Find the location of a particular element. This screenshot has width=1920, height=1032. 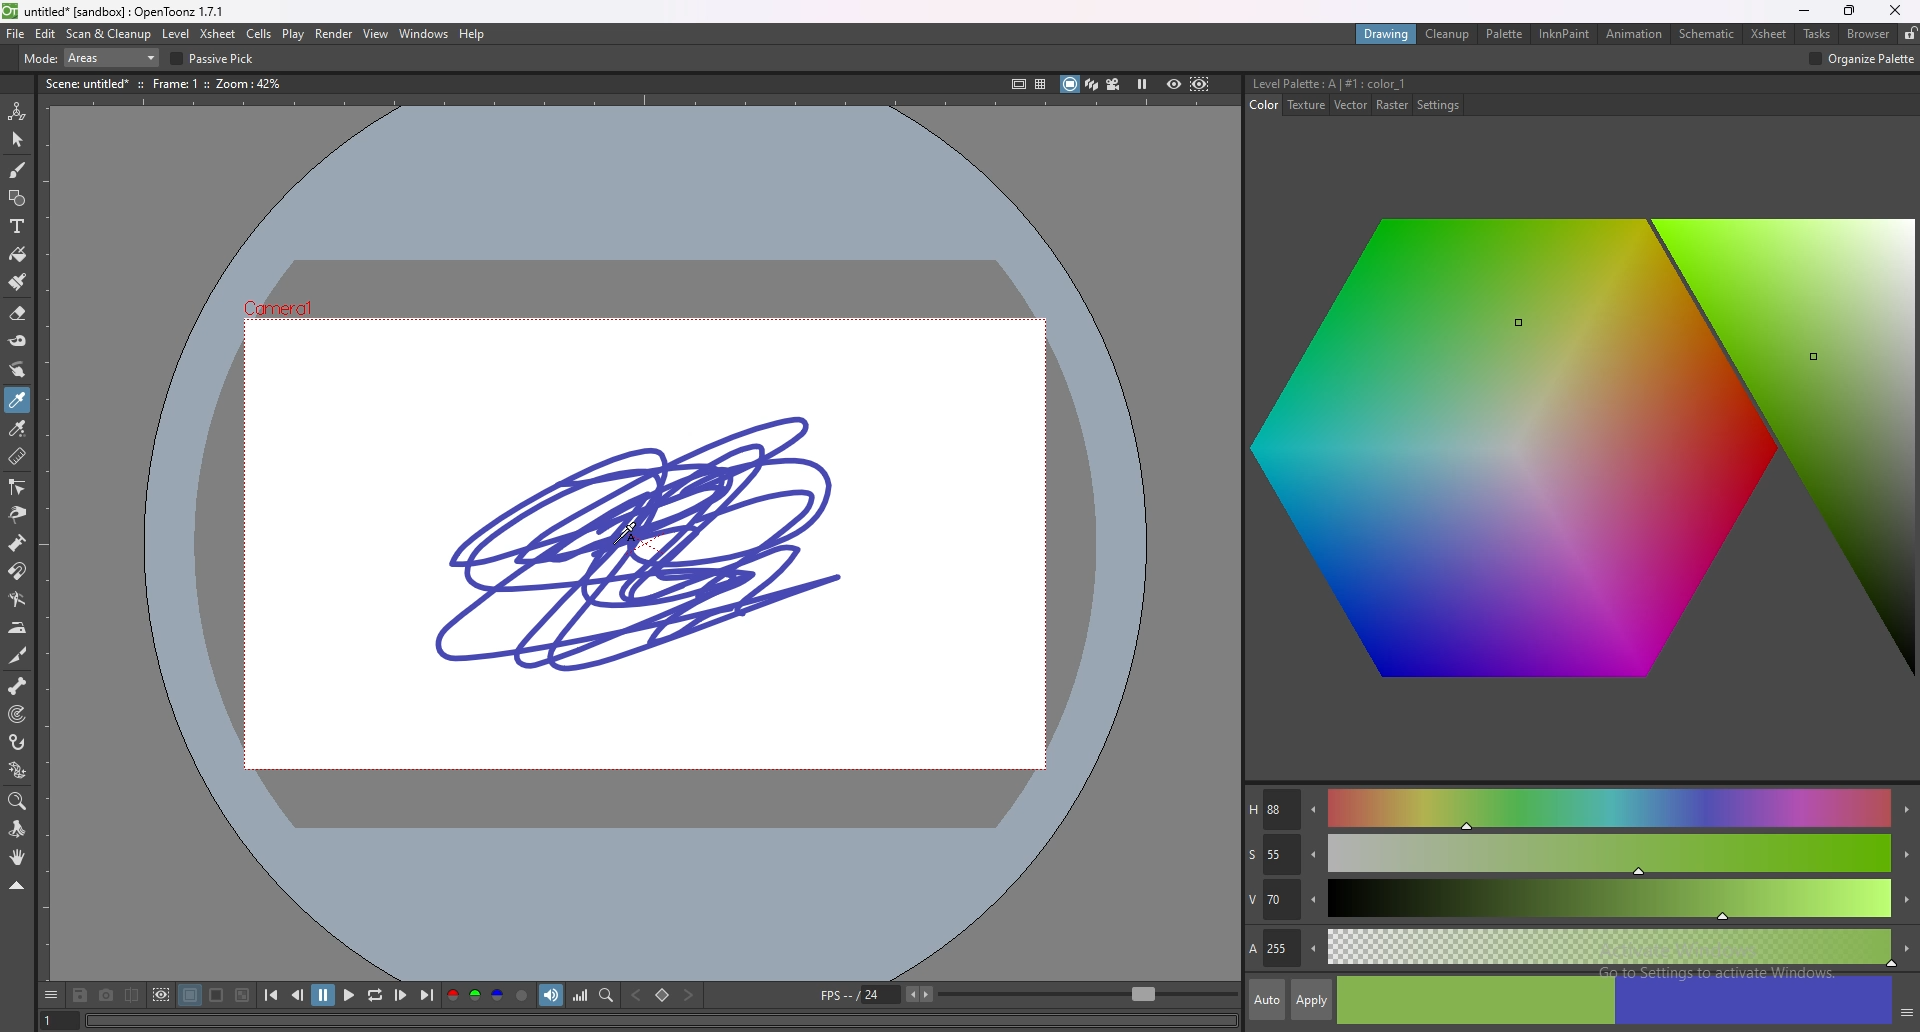

cursor is located at coordinates (631, 525).